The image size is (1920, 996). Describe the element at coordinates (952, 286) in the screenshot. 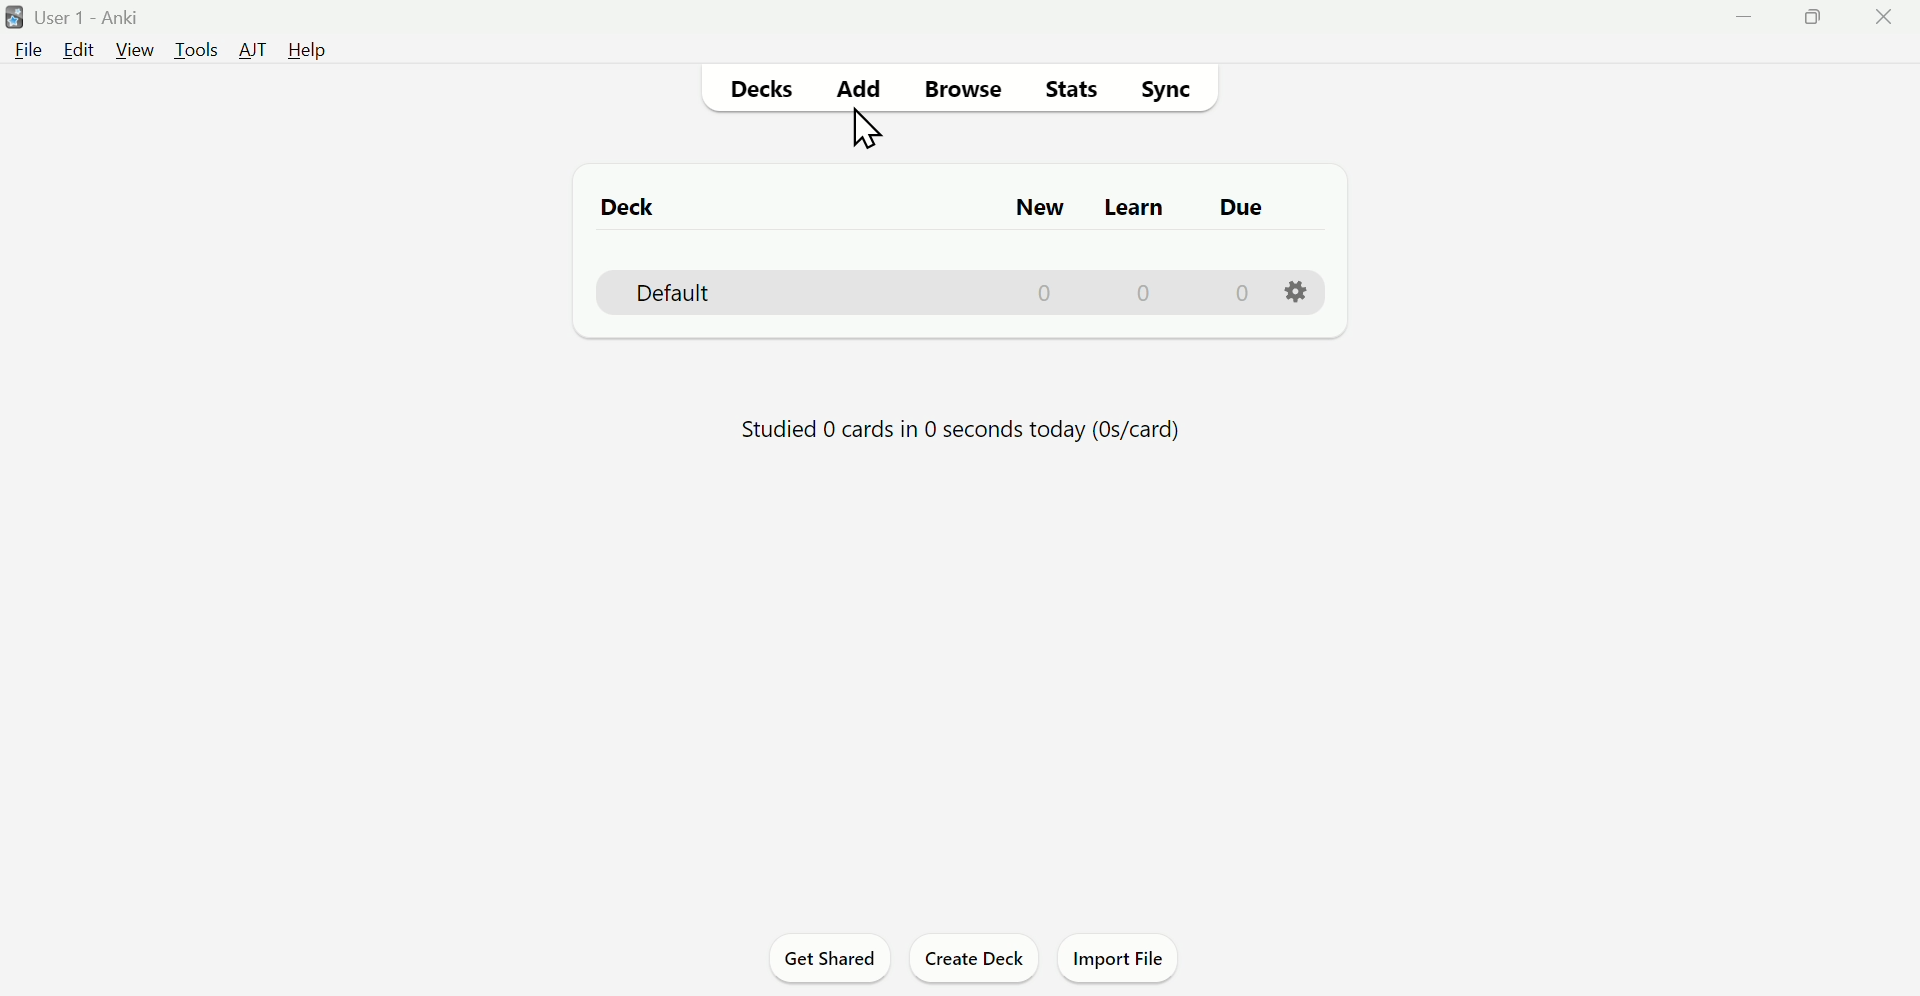

I see `Deck` at that location.